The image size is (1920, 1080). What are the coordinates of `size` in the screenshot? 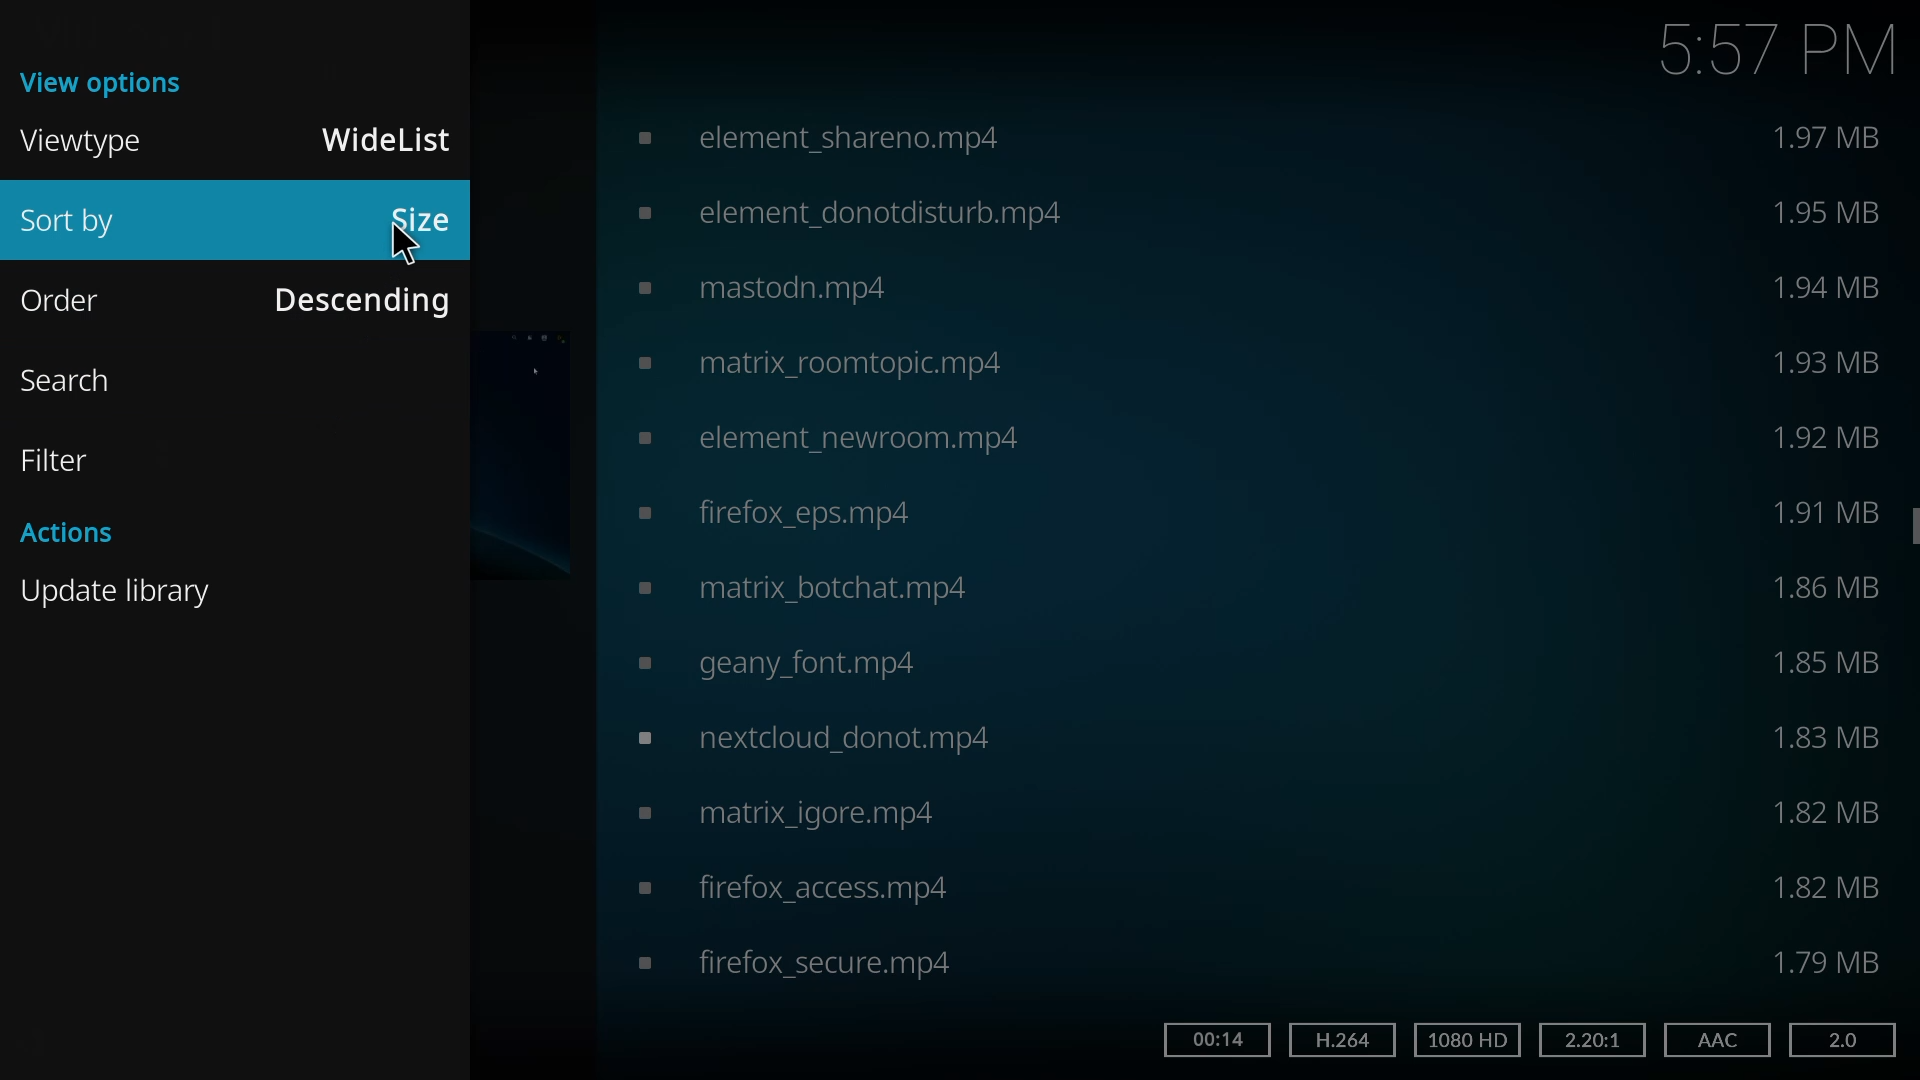 It's located at (1831, 285).